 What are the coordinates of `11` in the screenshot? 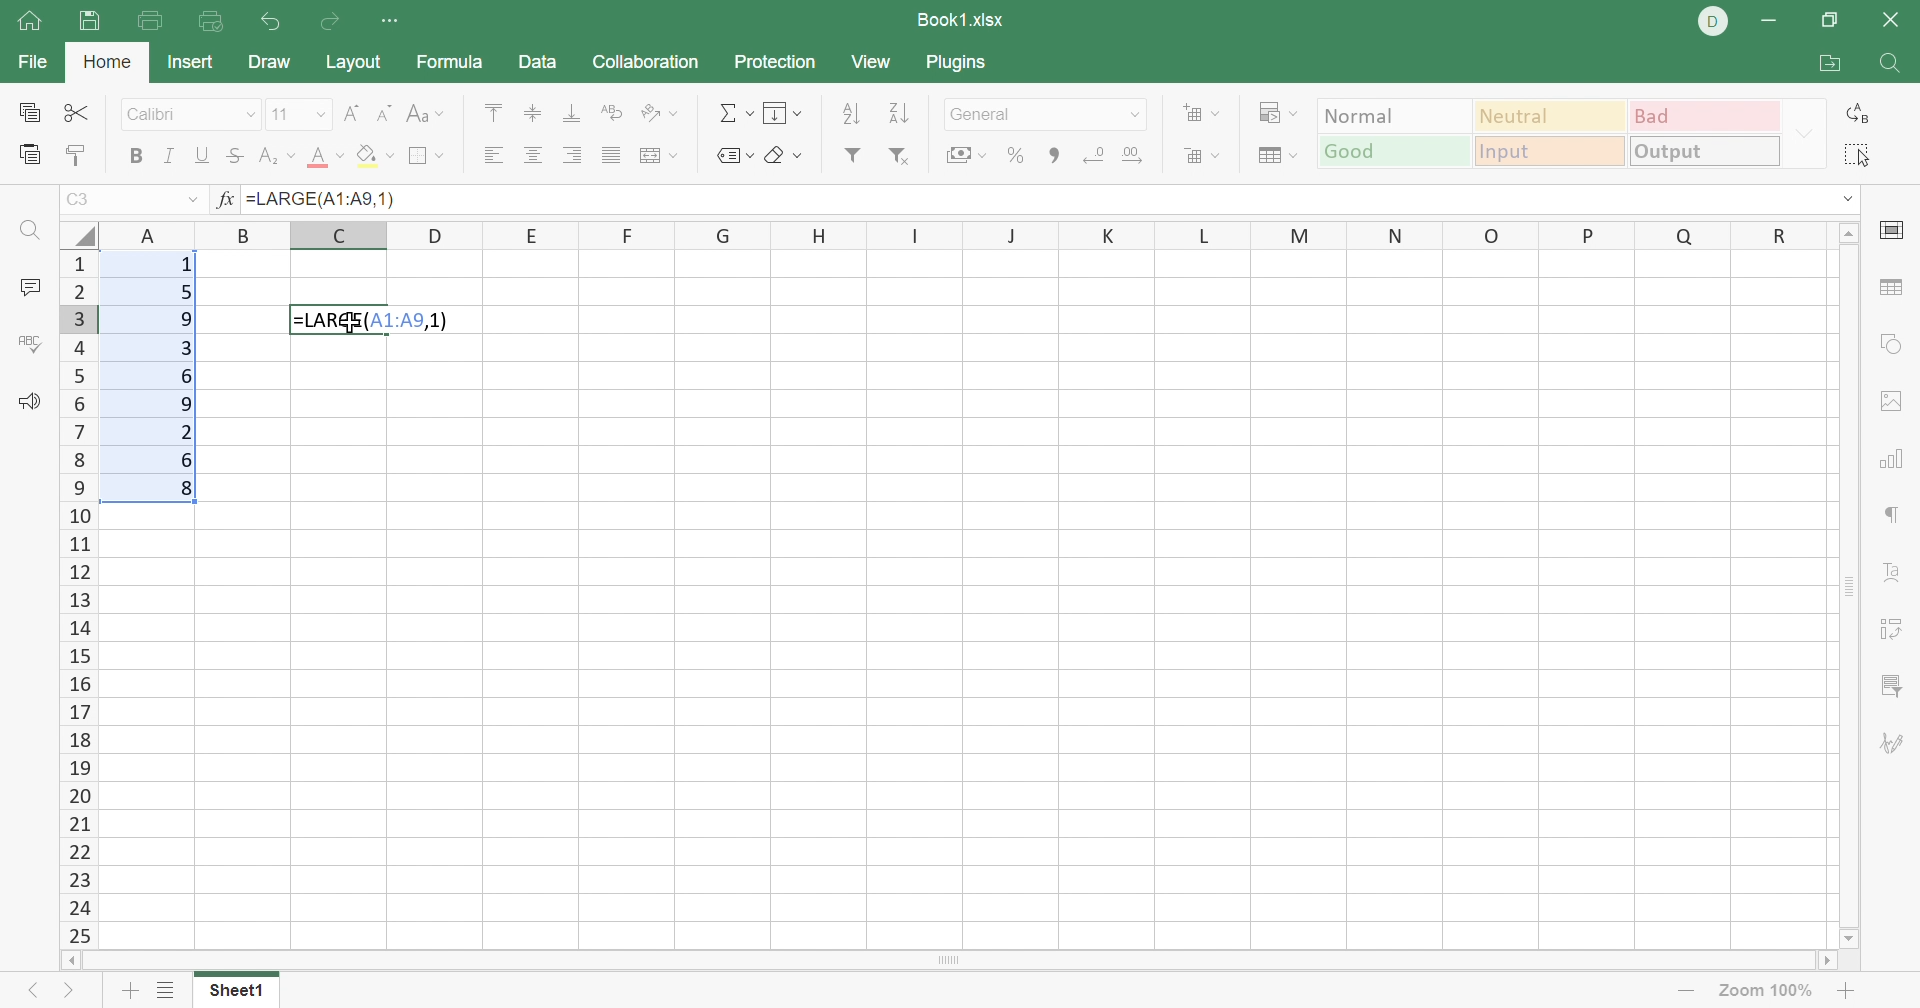 It's located at (284, 115).